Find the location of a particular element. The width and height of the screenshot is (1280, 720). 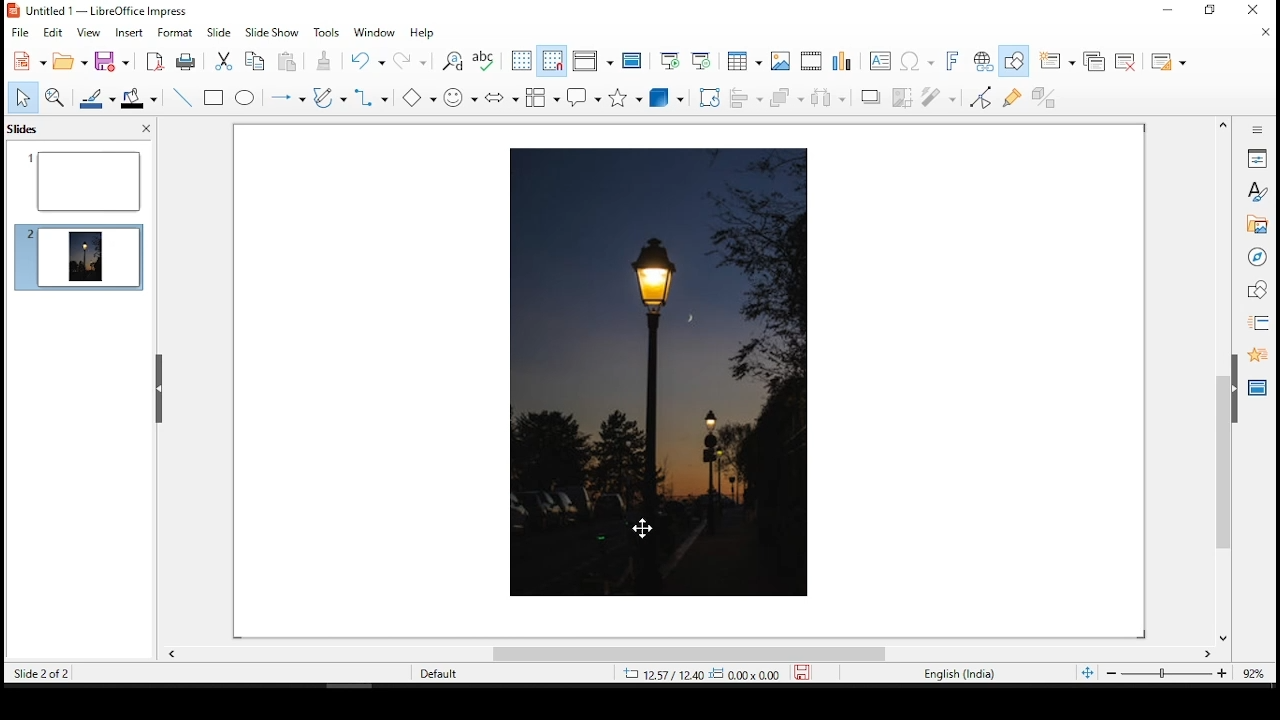

slide transition is located at coordinates (1261, 324).